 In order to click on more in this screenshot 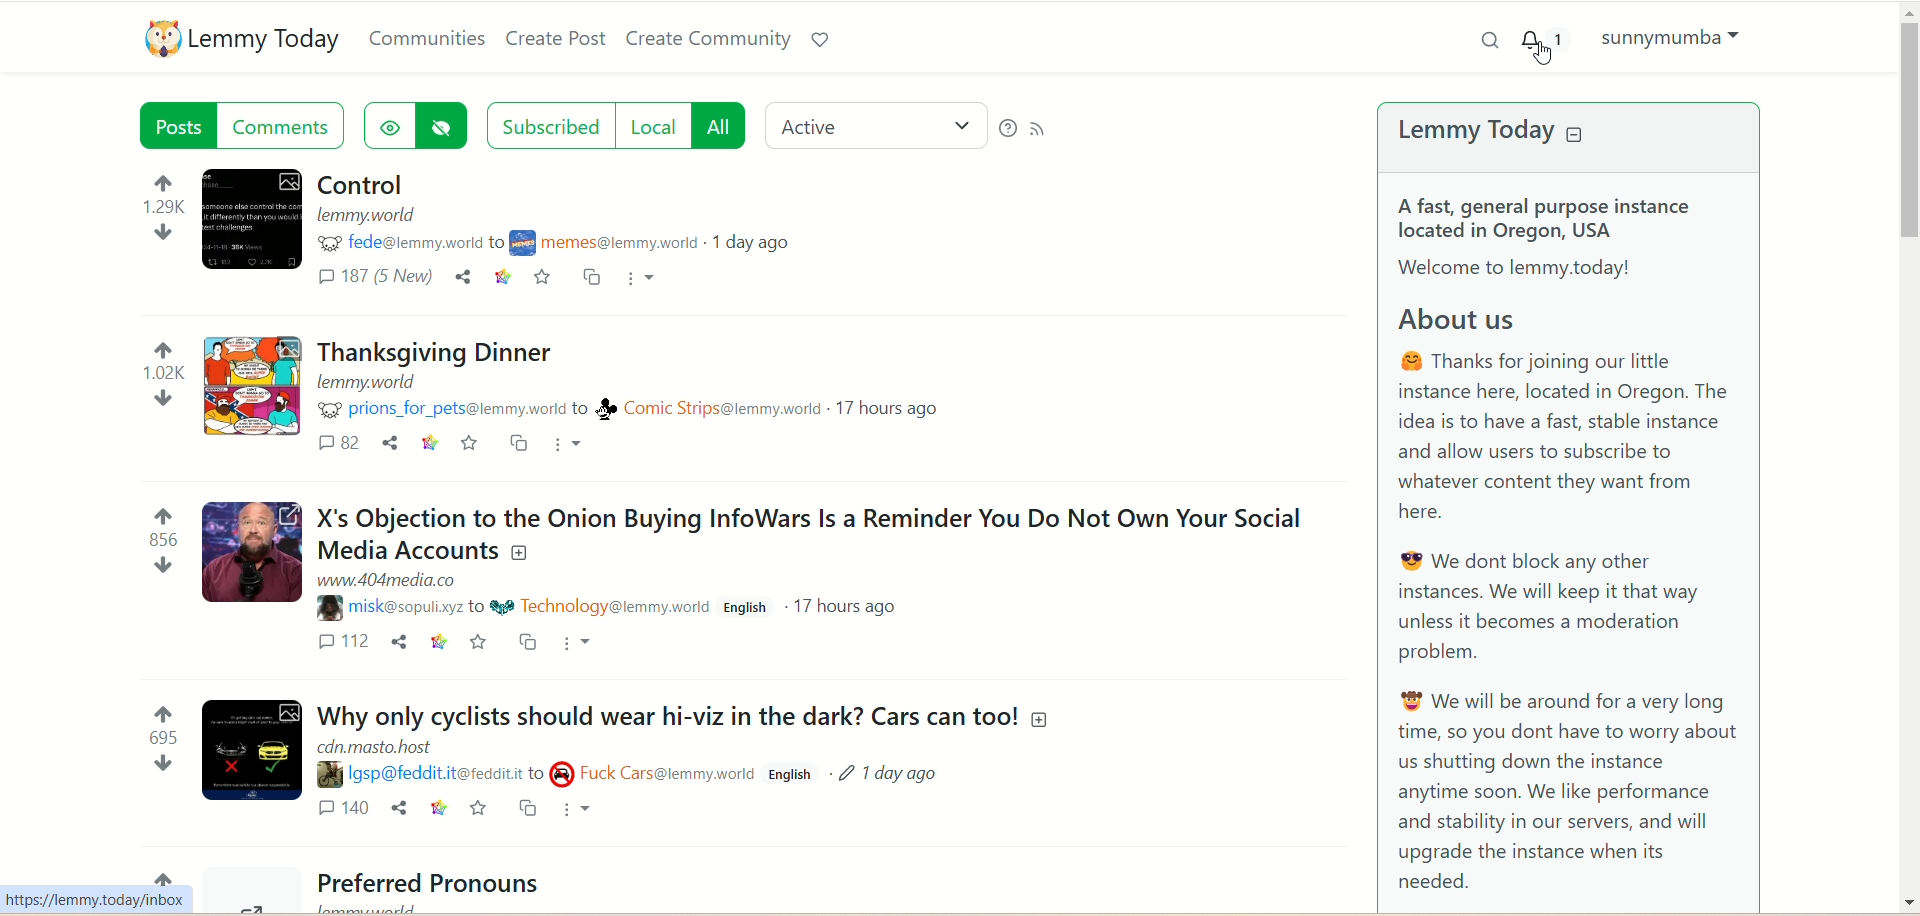, I will do `click(652, 279)`.